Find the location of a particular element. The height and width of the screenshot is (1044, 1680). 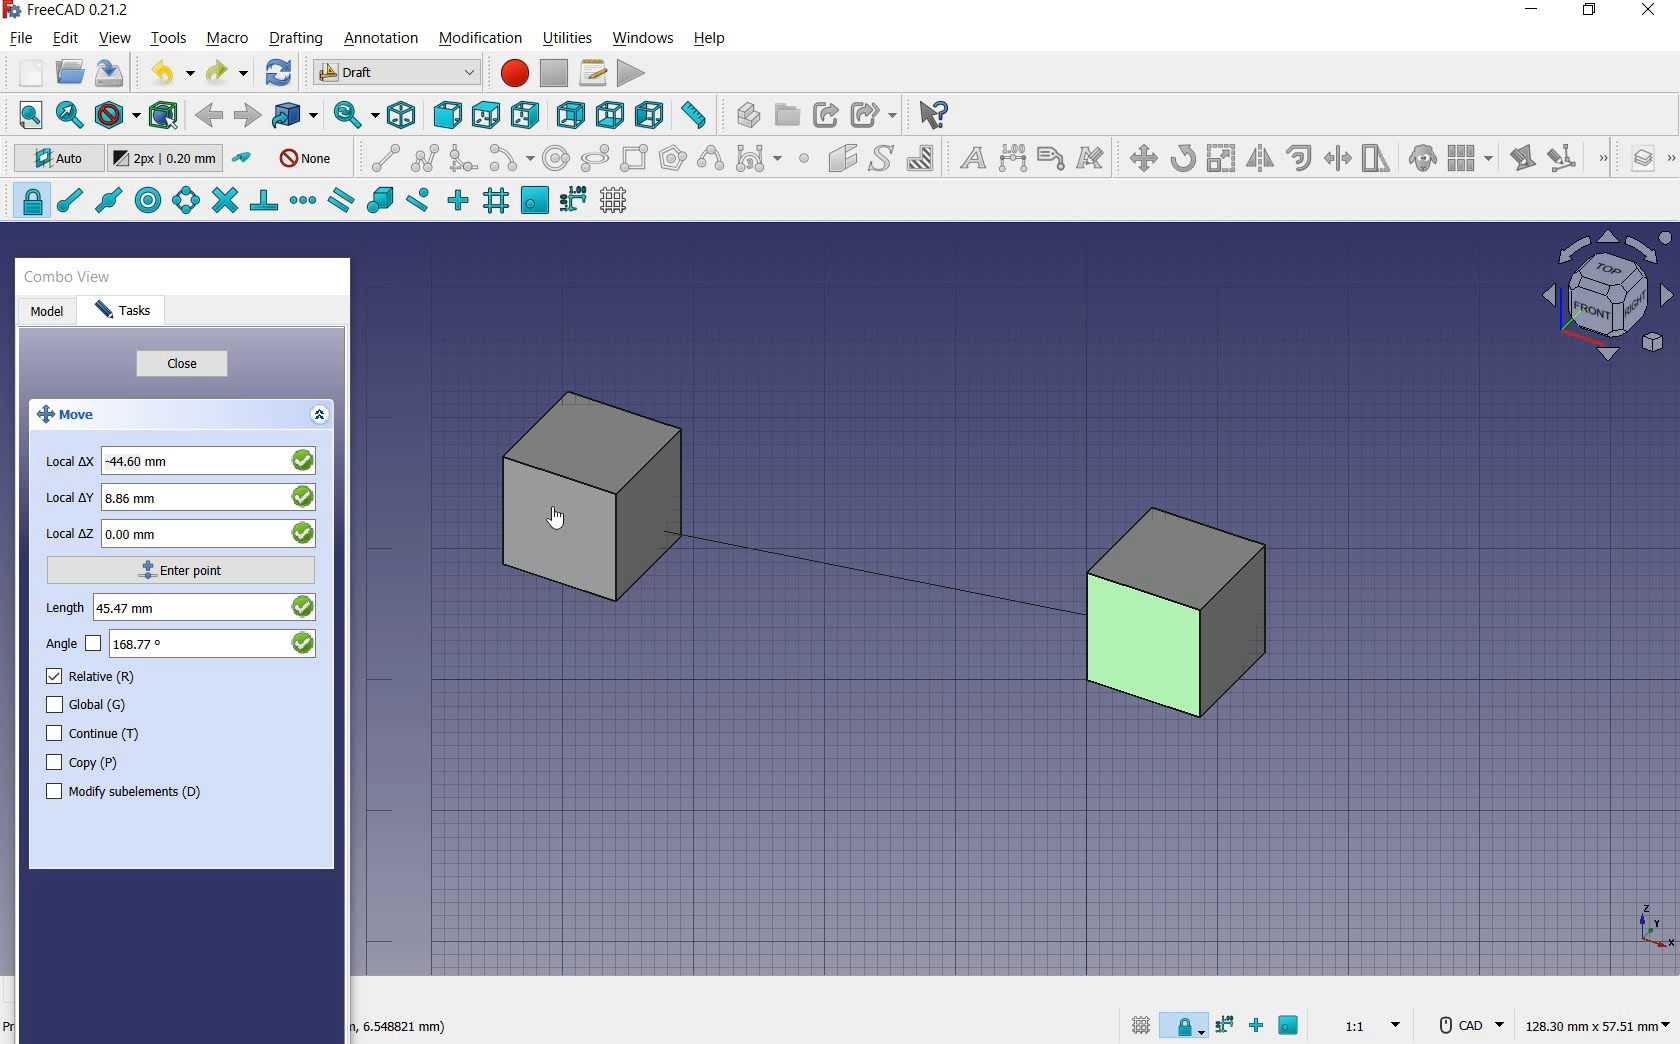

measure distance is located at coordinates (695, 116).